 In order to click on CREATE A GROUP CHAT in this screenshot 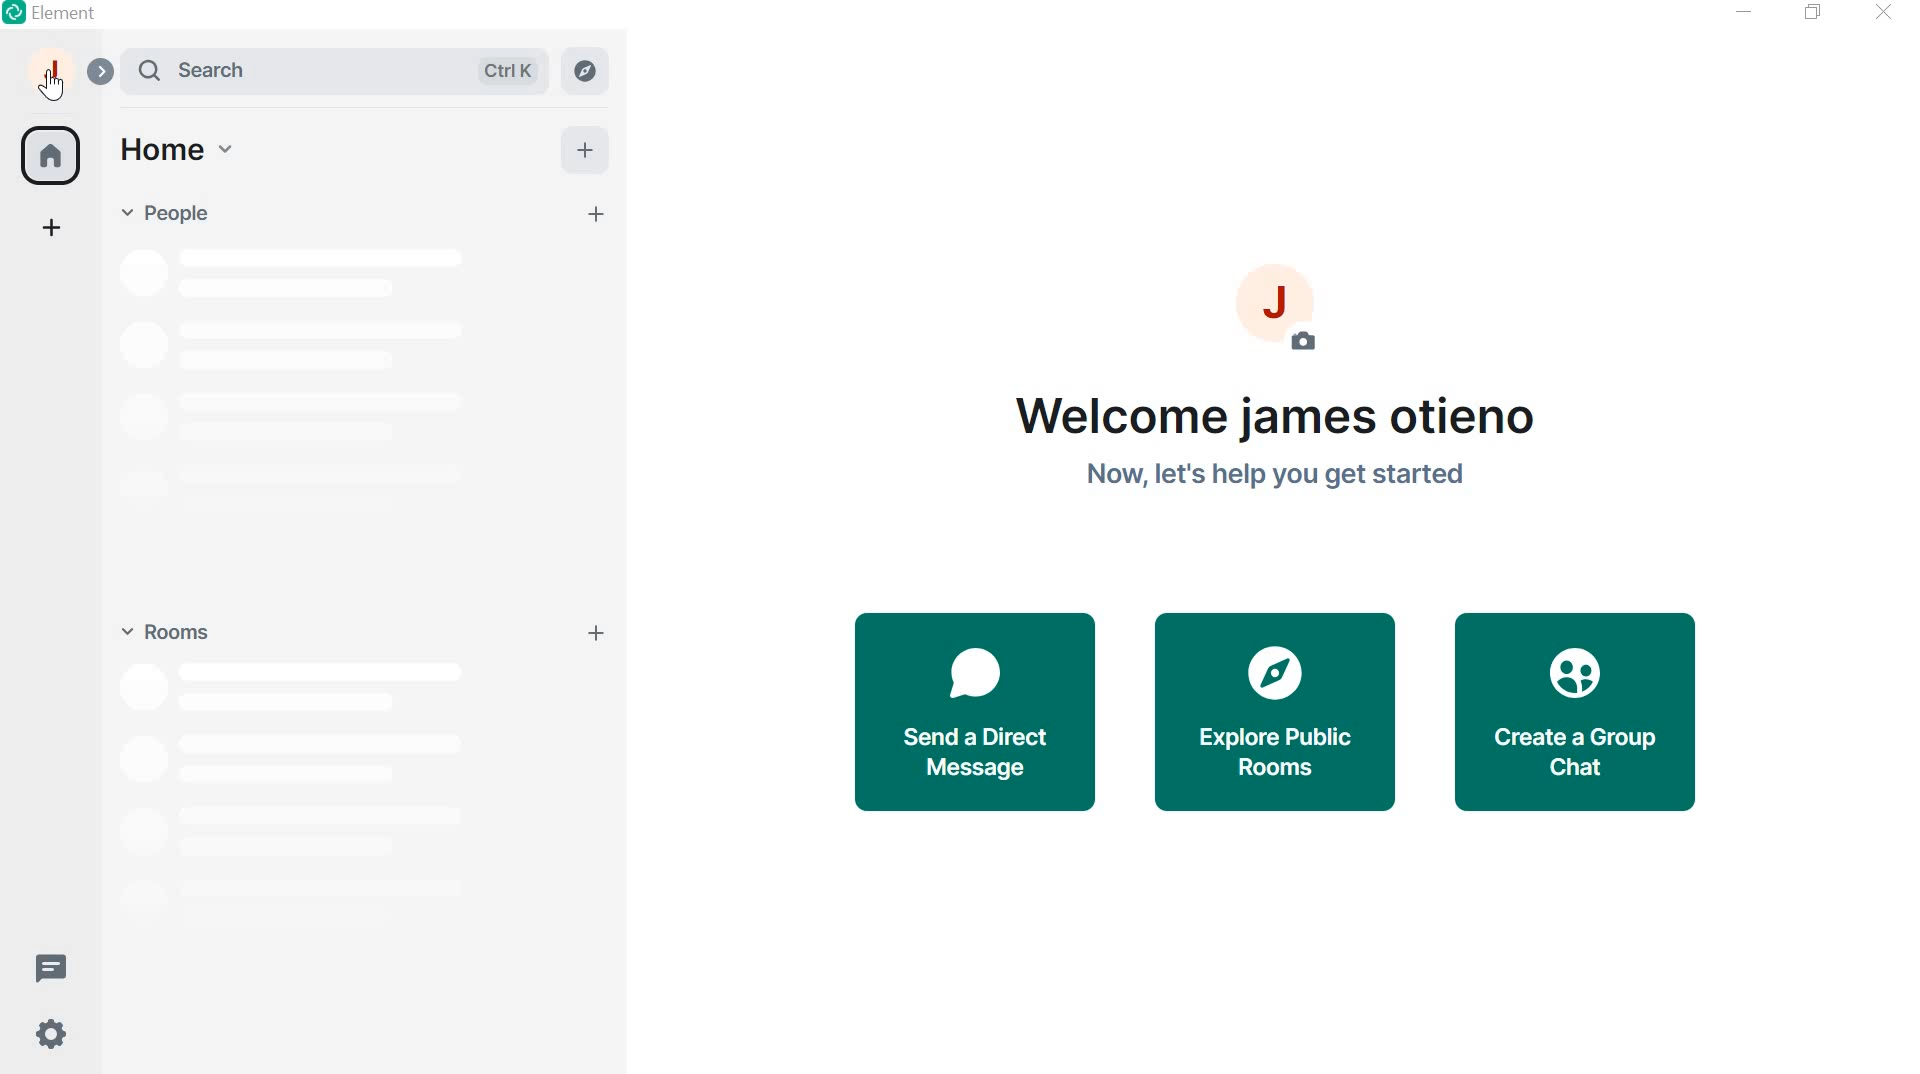, I will do `click(1584, 714)`.